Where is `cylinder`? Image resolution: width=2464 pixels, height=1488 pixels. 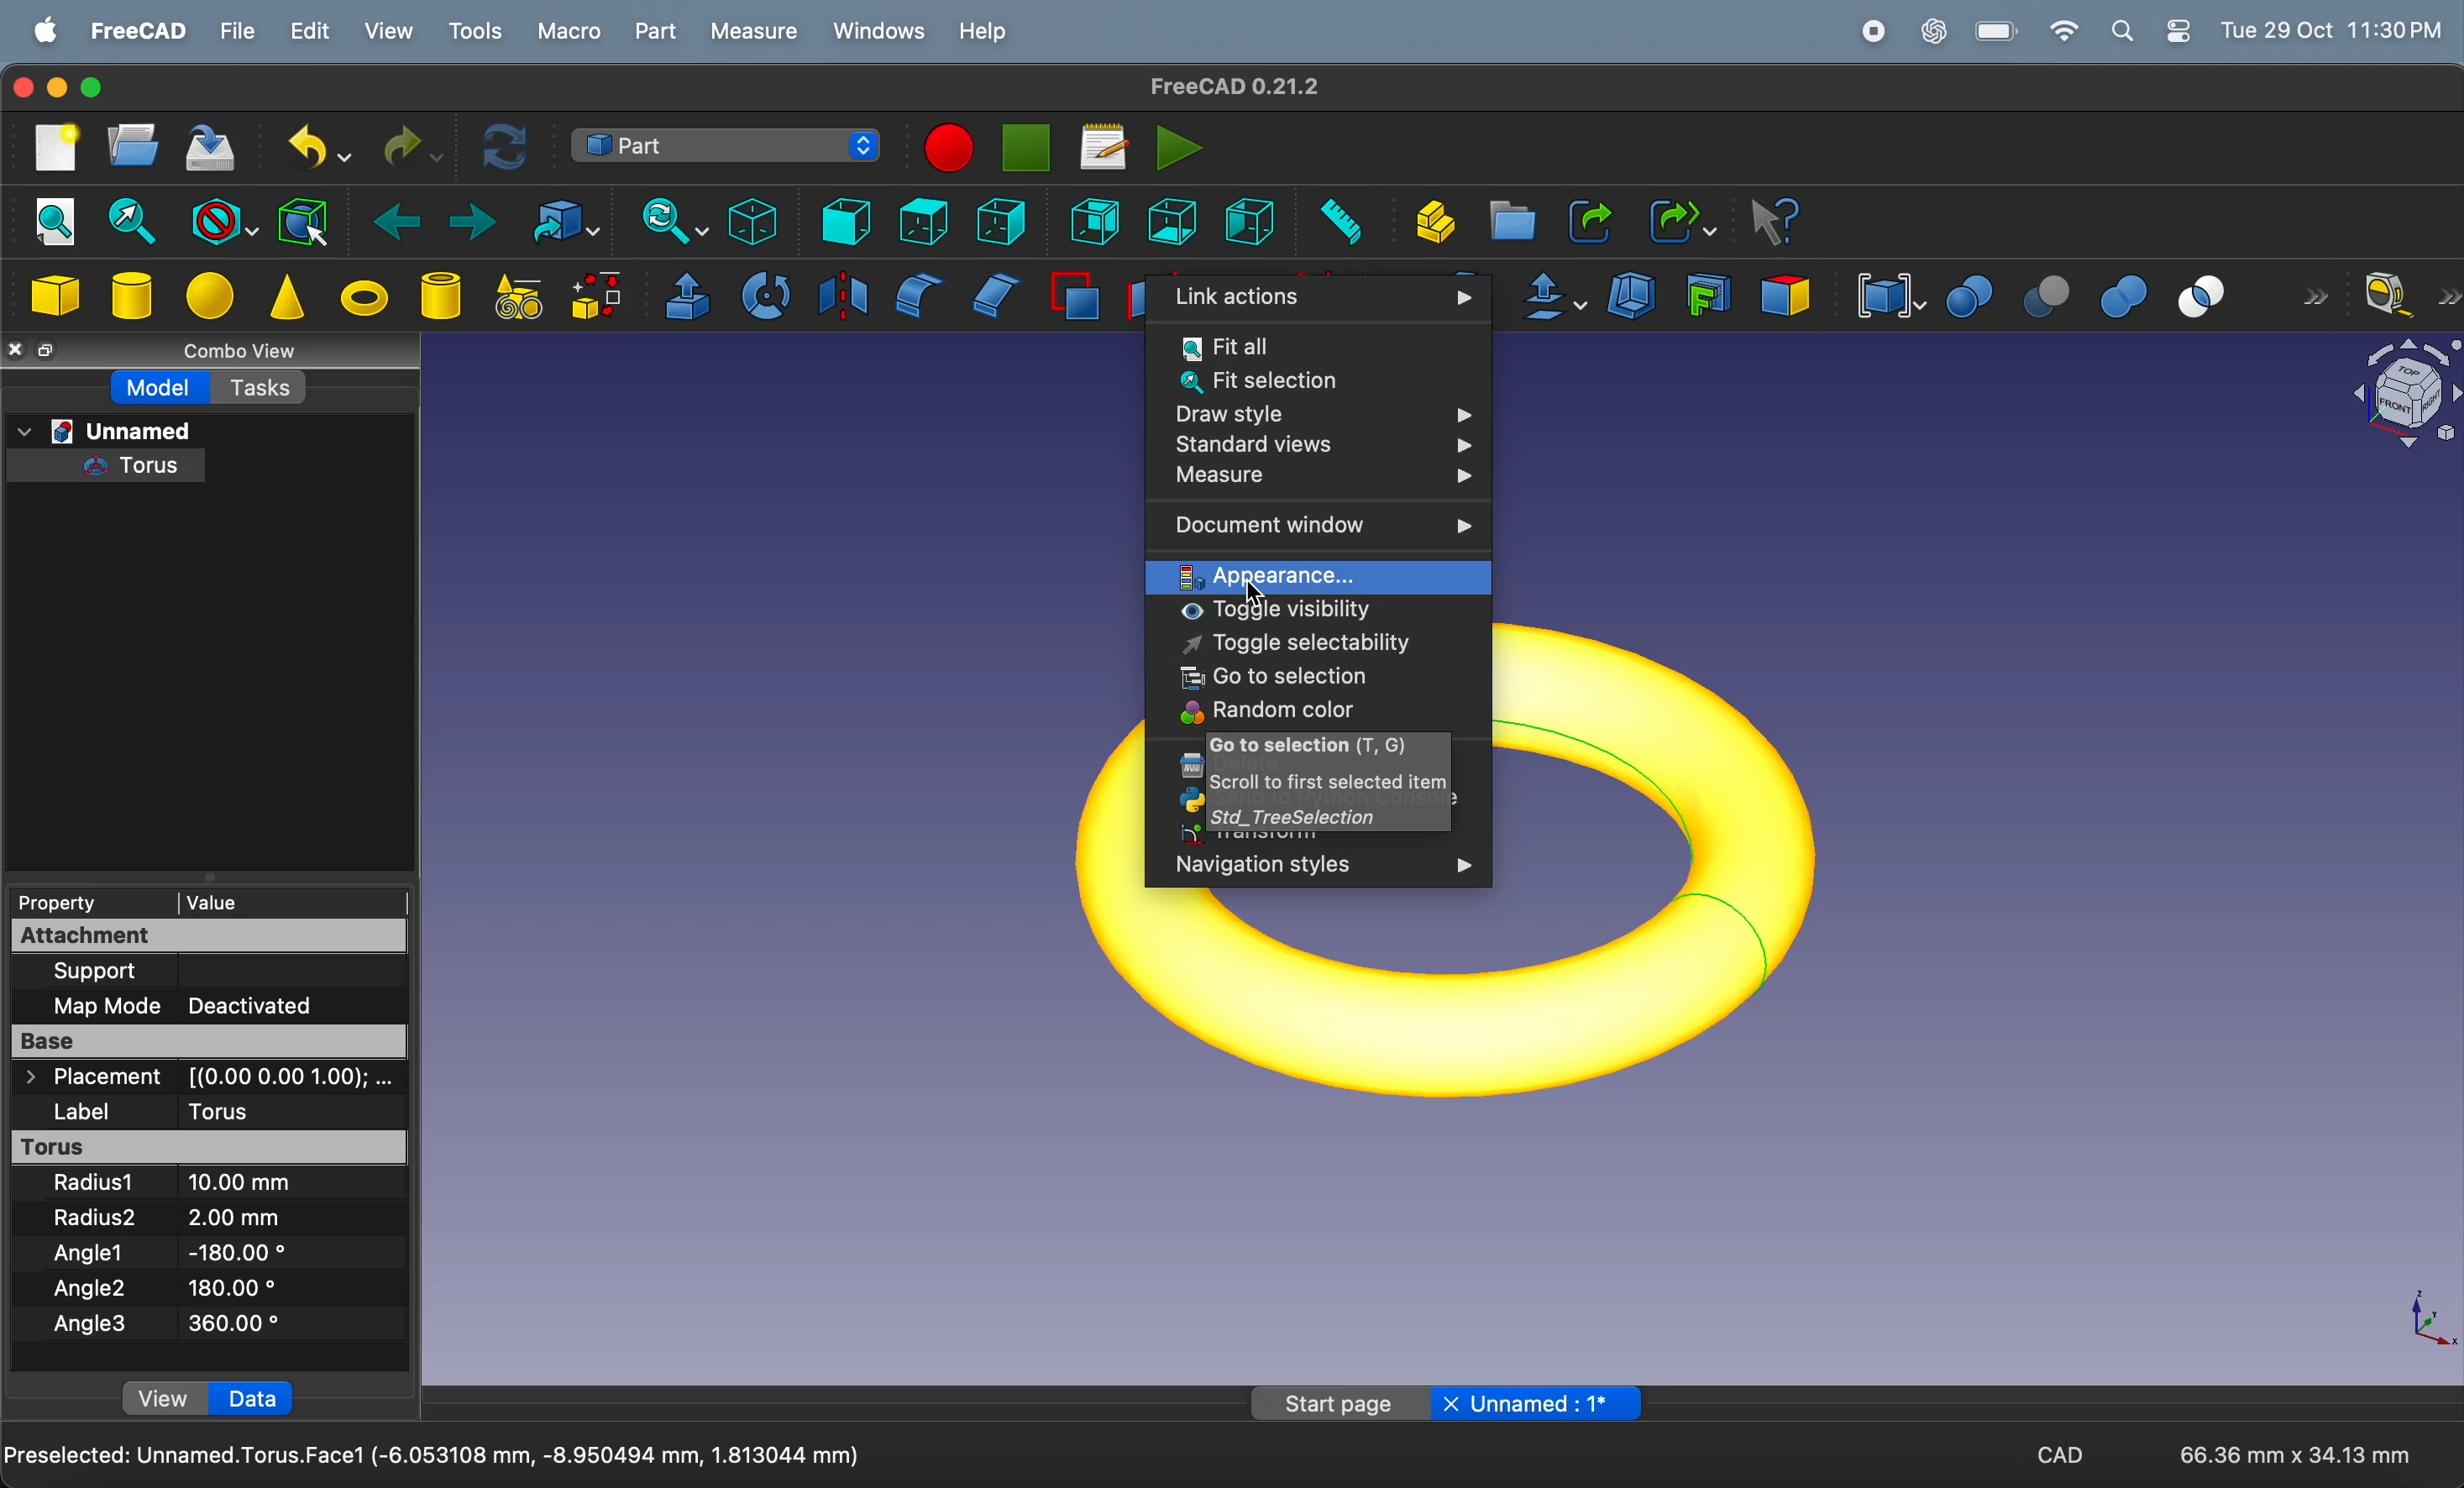 cylinder is located at coordinates (443, 298).